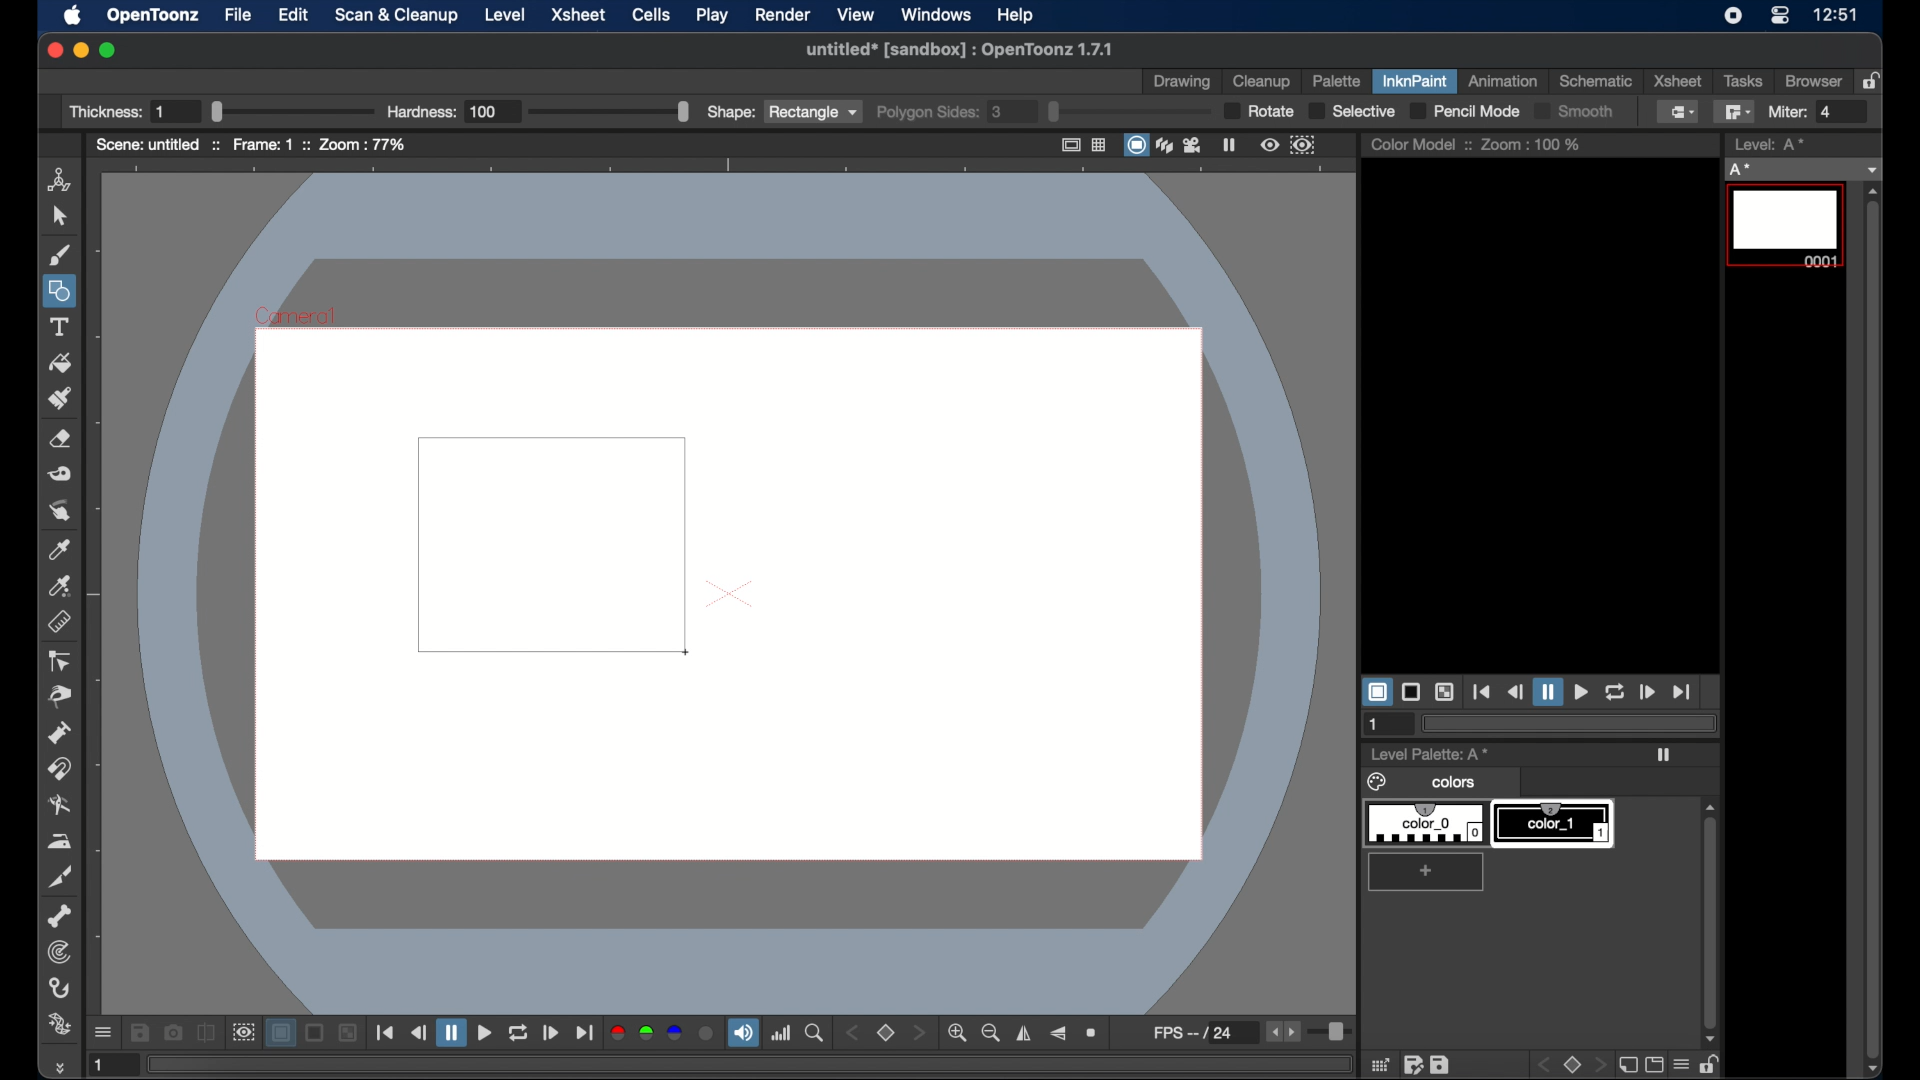  What do you see at coordinates (1772, 144) in the screenshot?
I see `level strip` at bounding box center [1772, 144].